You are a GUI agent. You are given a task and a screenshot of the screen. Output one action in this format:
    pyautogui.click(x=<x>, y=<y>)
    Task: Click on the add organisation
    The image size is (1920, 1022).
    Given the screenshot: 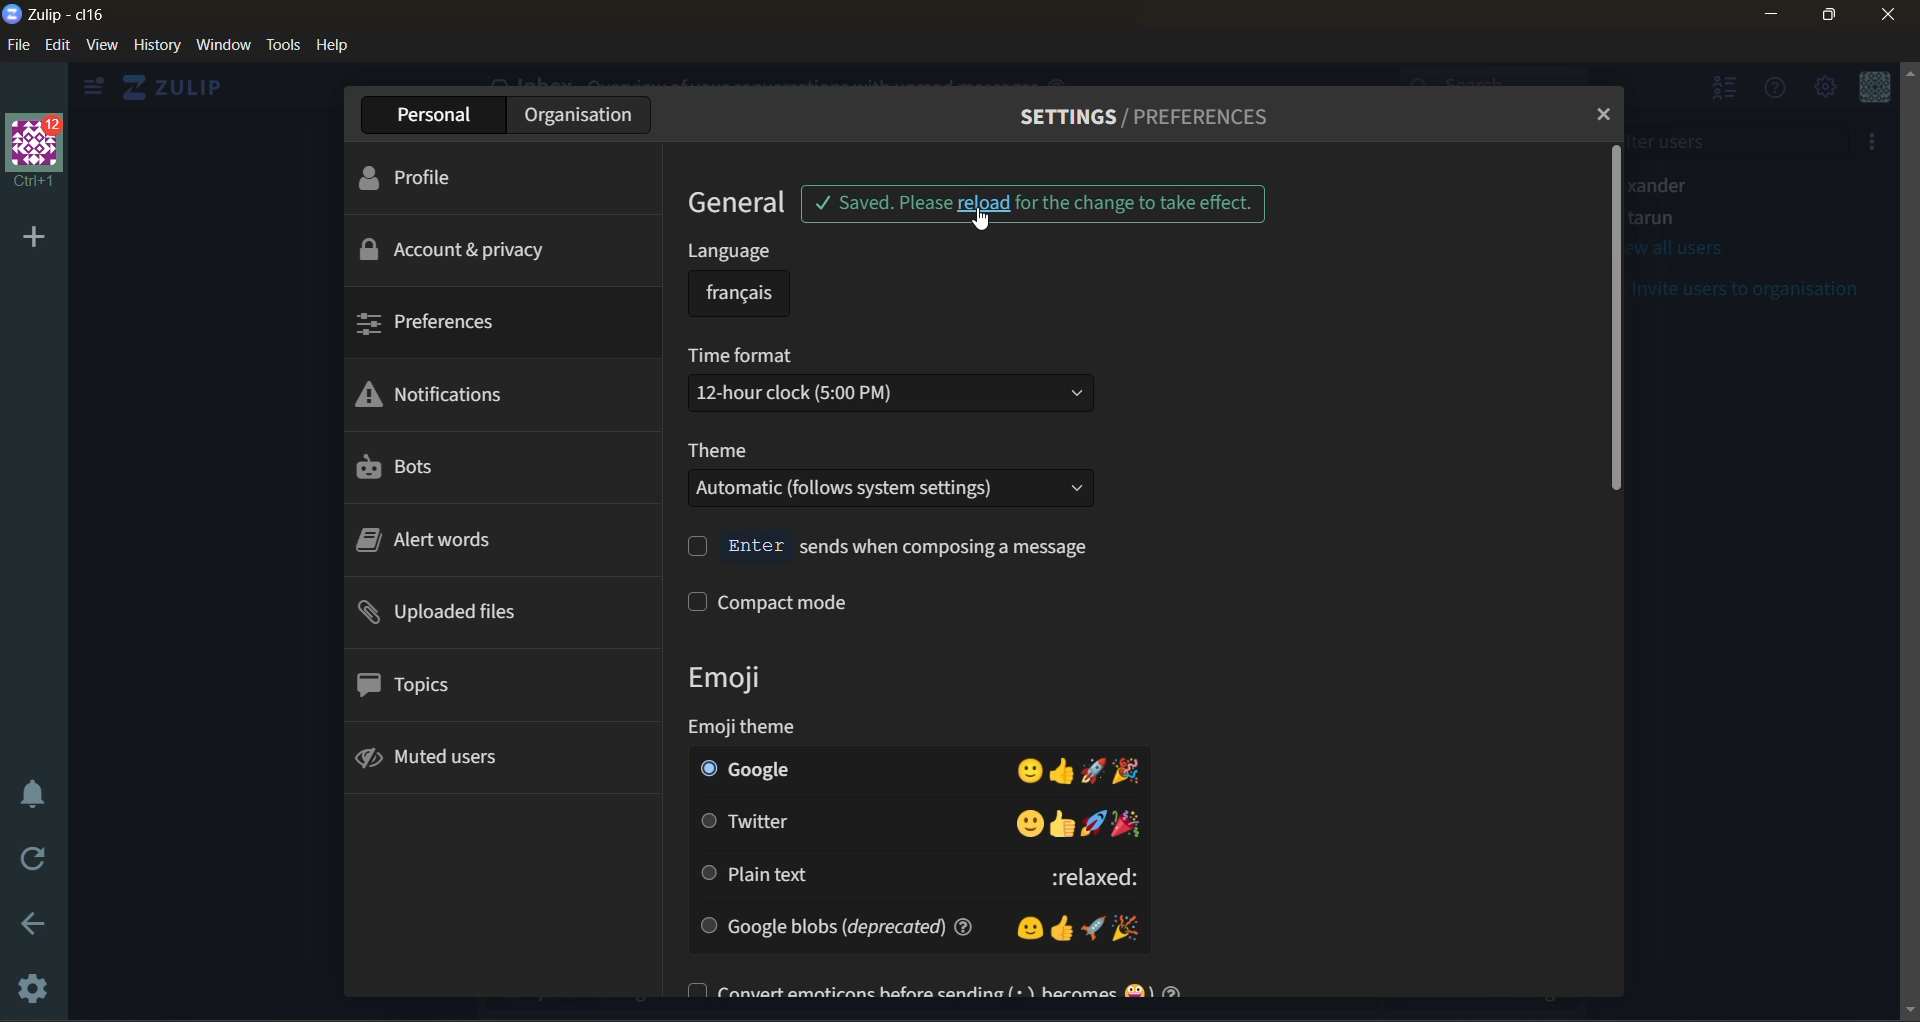 What is the action you would take?
    pyautogui.click(x=30, y=237)
    